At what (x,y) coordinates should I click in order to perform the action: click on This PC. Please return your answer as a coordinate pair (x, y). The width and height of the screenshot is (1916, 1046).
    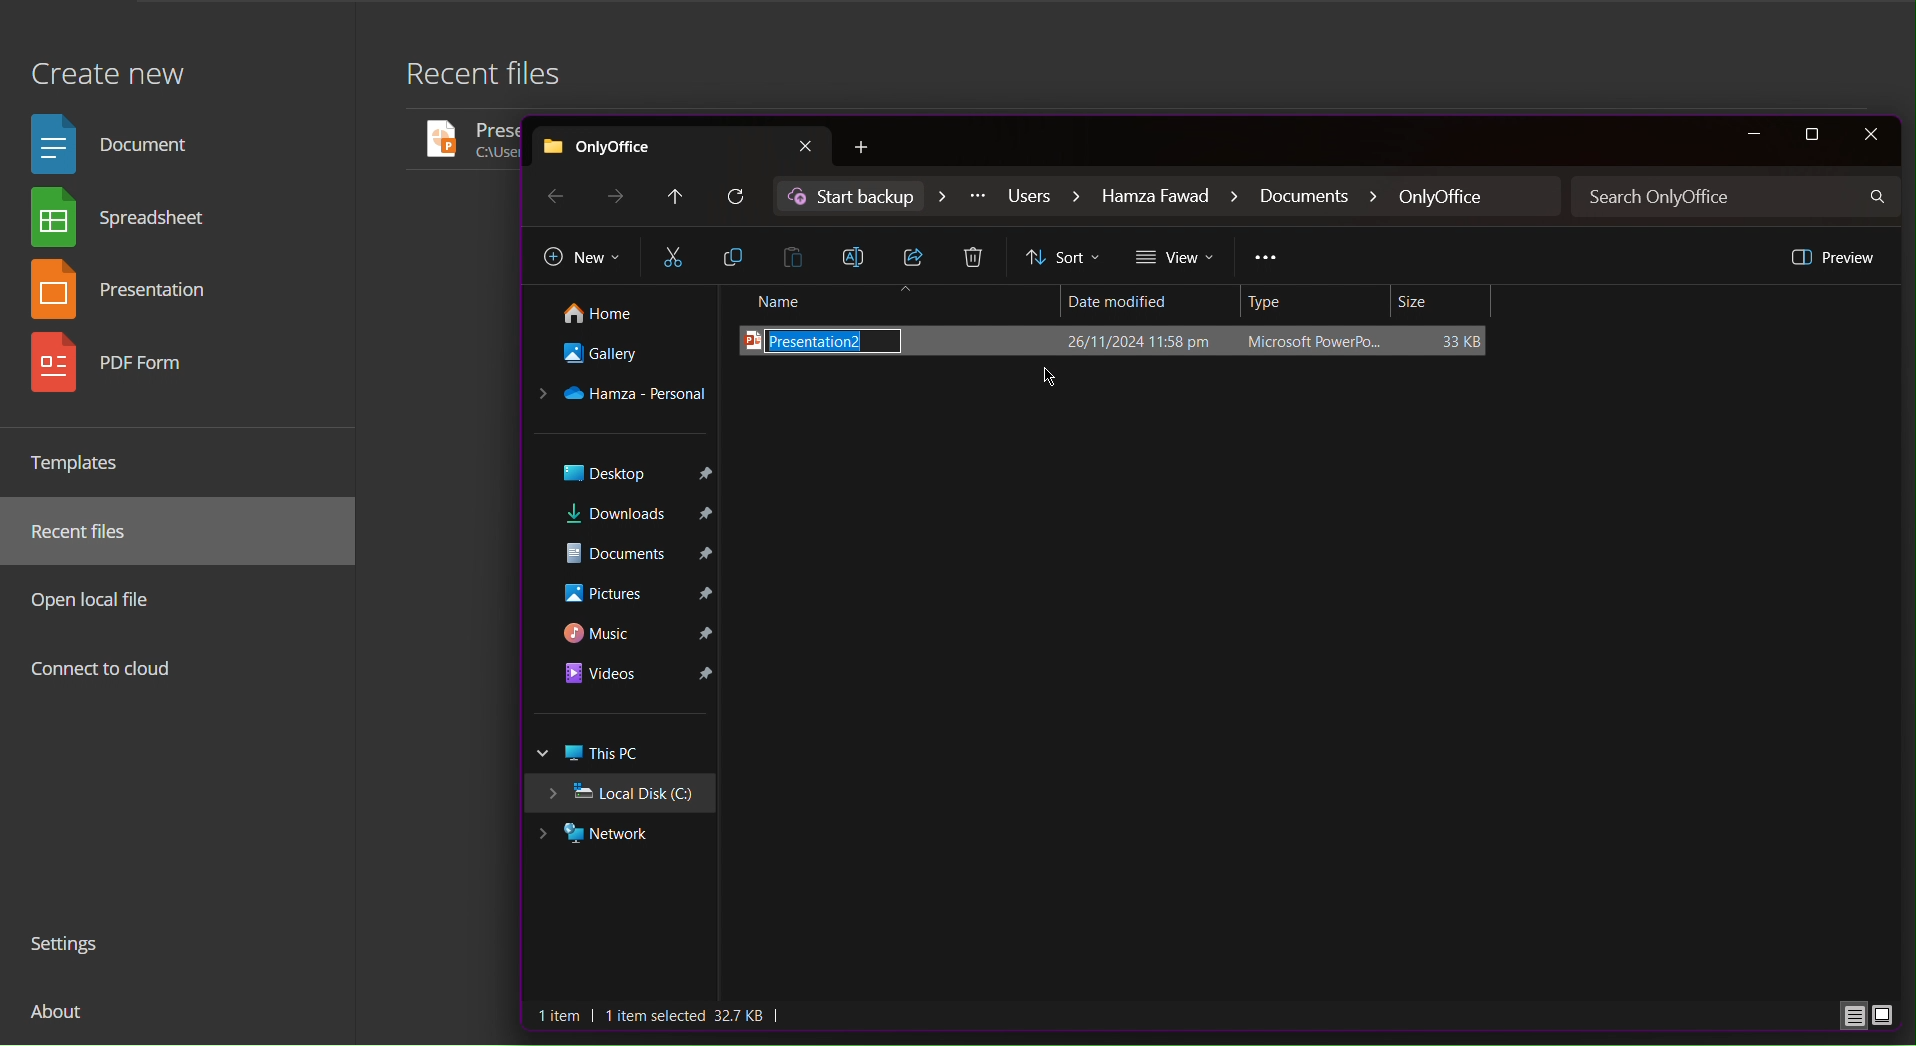
    Looking at the image, I should click on (624, 754).